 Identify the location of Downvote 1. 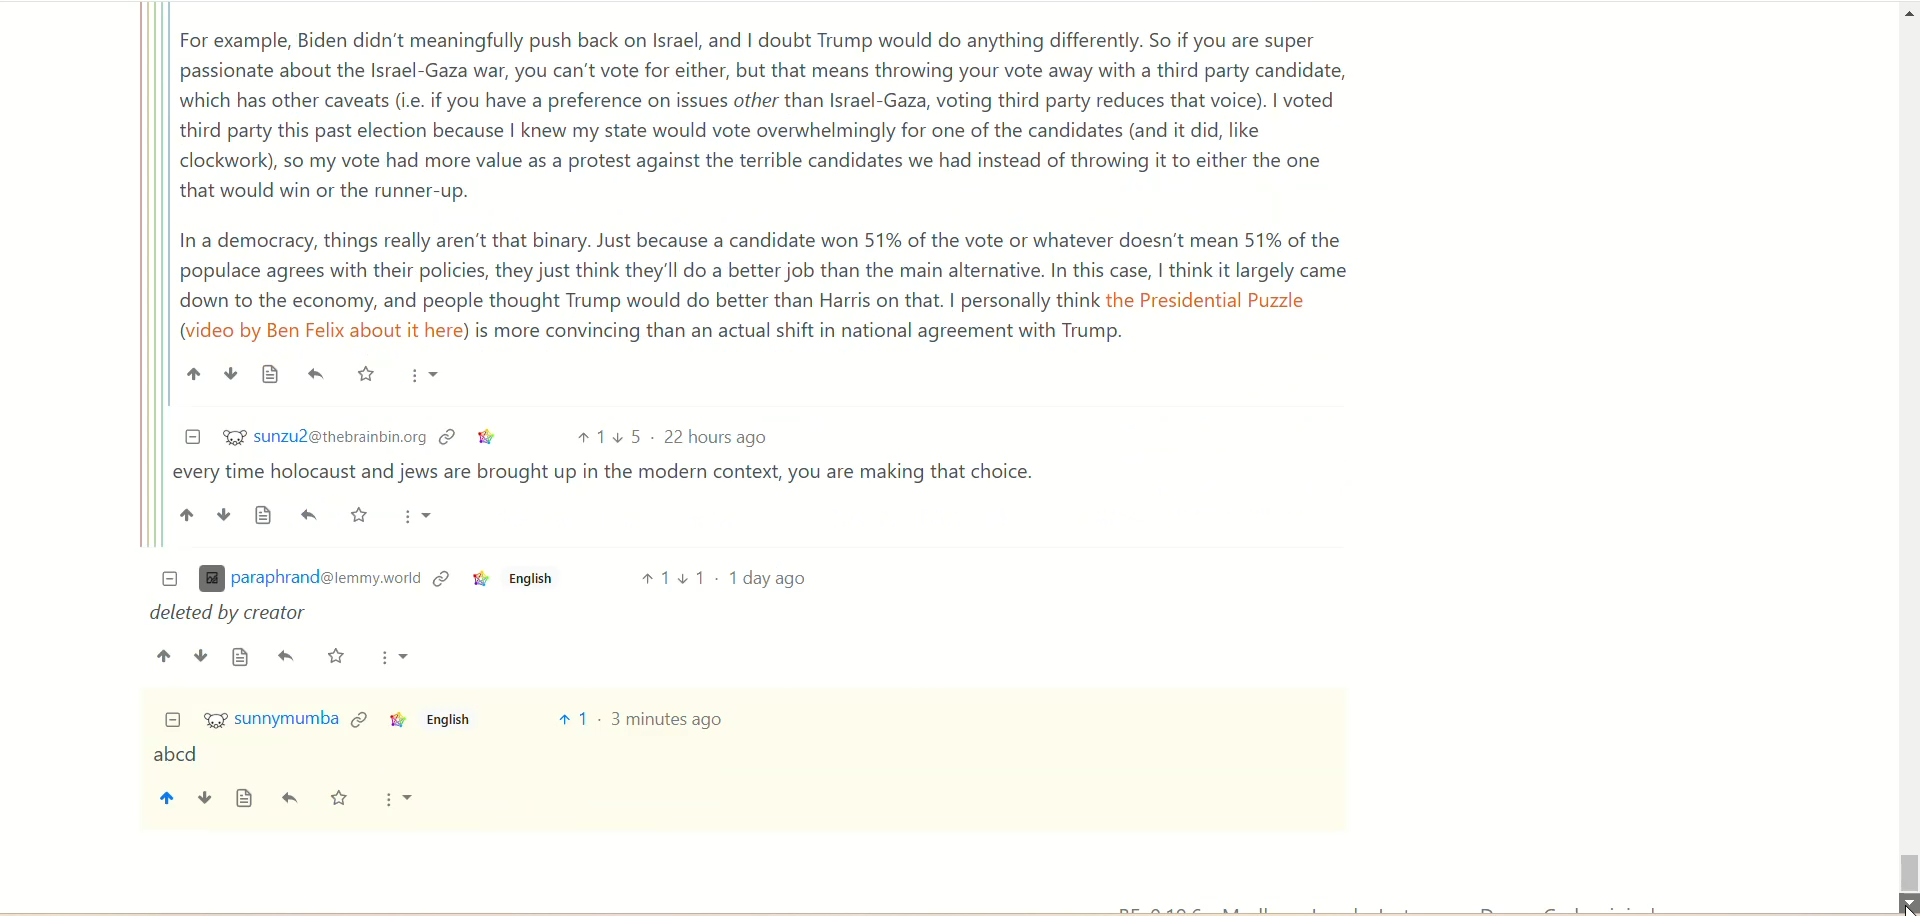
(694, 578).